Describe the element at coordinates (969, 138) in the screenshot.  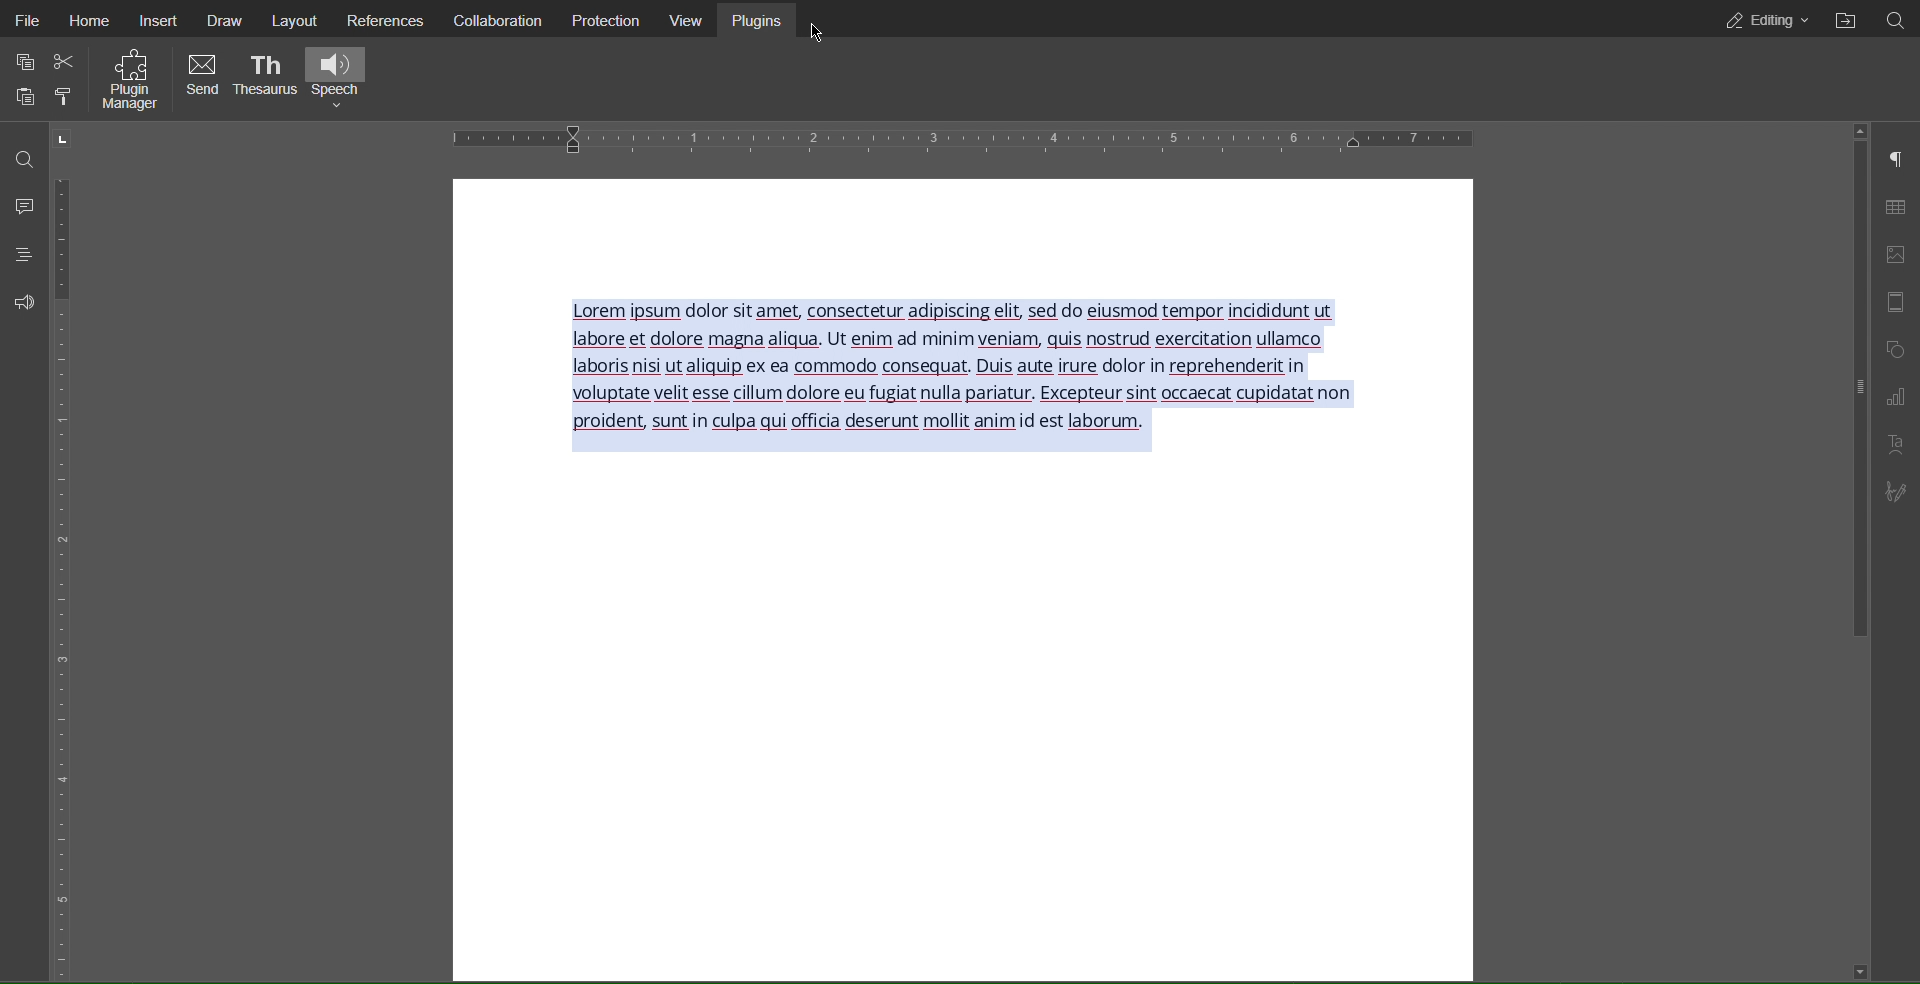
I see `Horizontal Ruler` at that location.